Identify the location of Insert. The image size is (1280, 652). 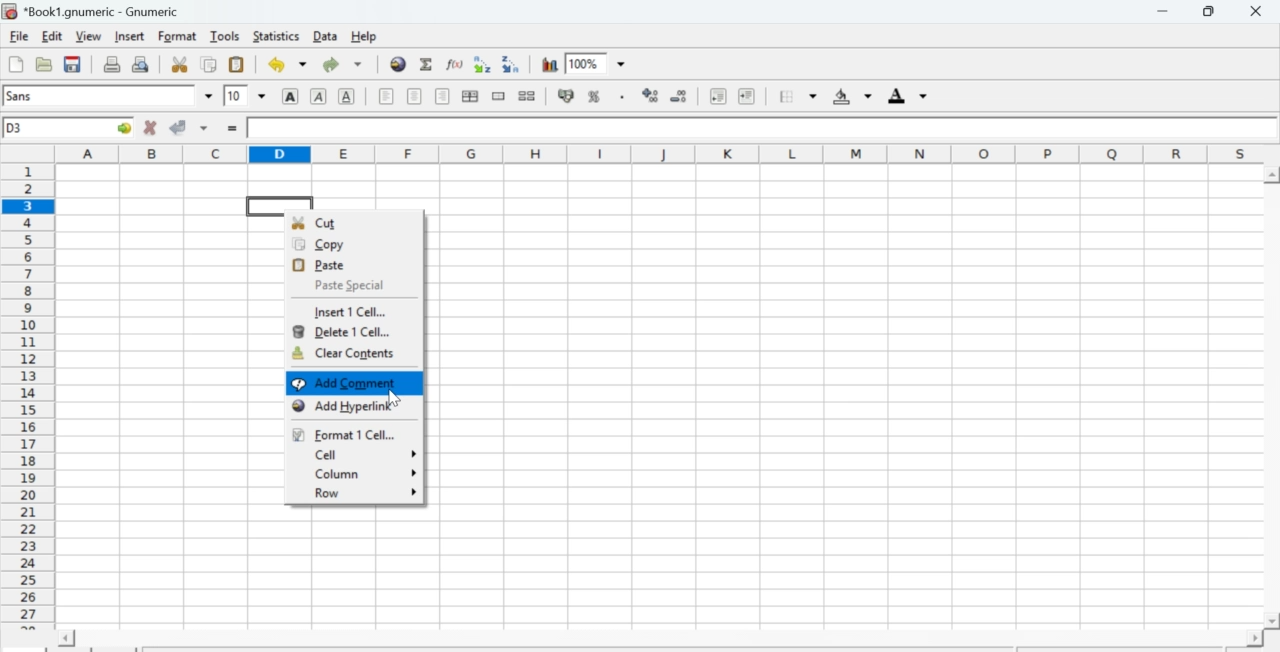
(130, 35).